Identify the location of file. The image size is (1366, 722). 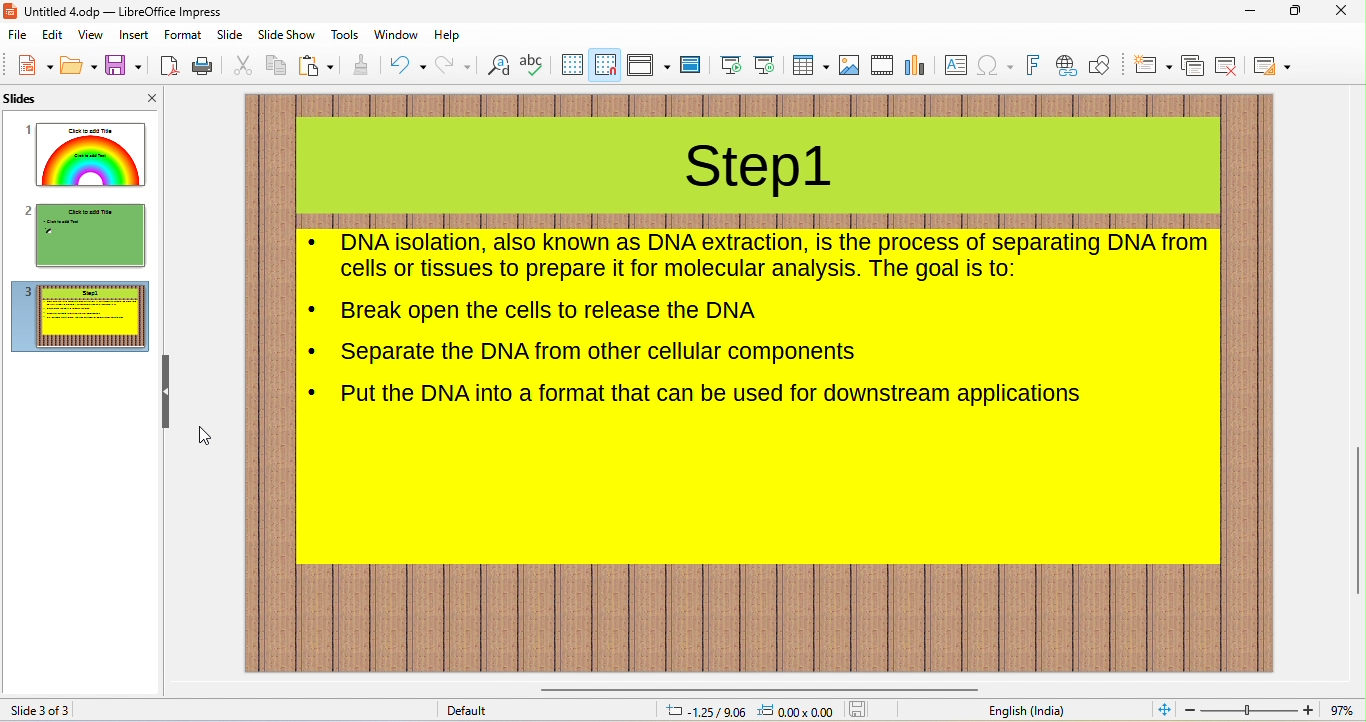
(19, 36).